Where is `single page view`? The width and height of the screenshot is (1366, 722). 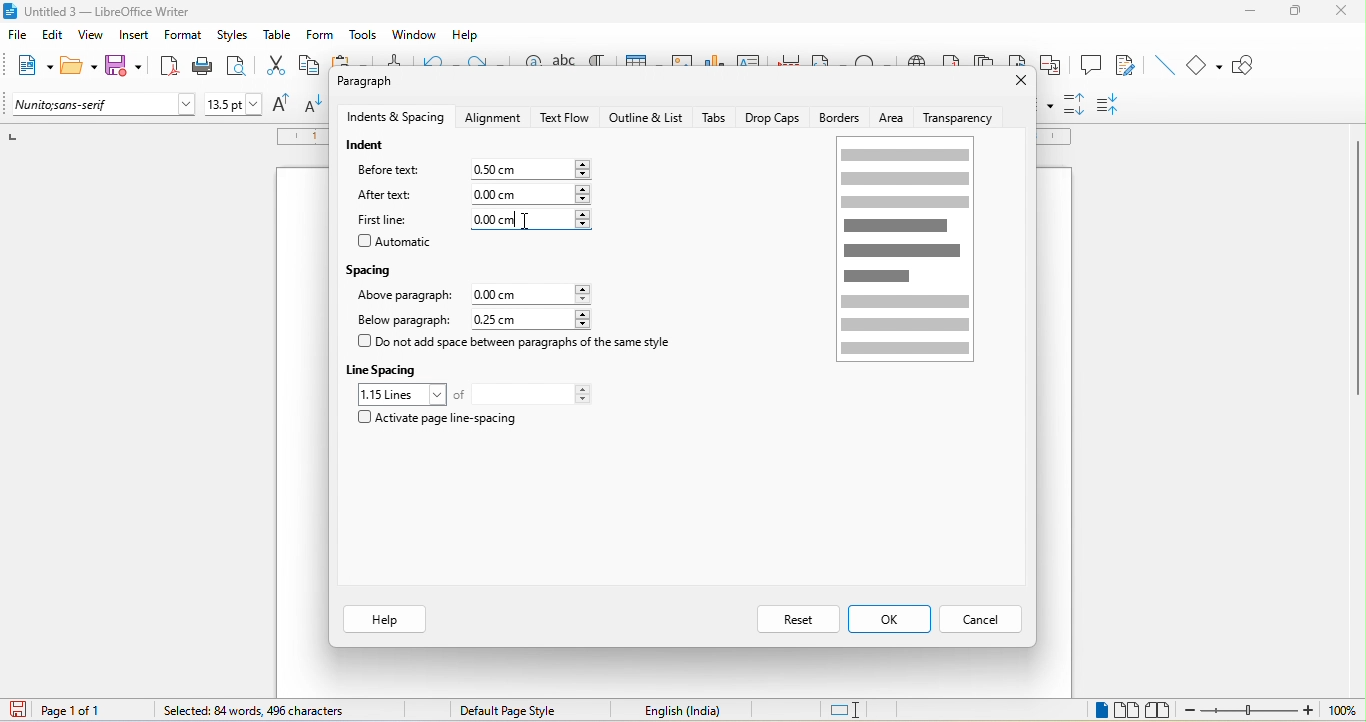
single page view is located at coordinates (1092, 711).